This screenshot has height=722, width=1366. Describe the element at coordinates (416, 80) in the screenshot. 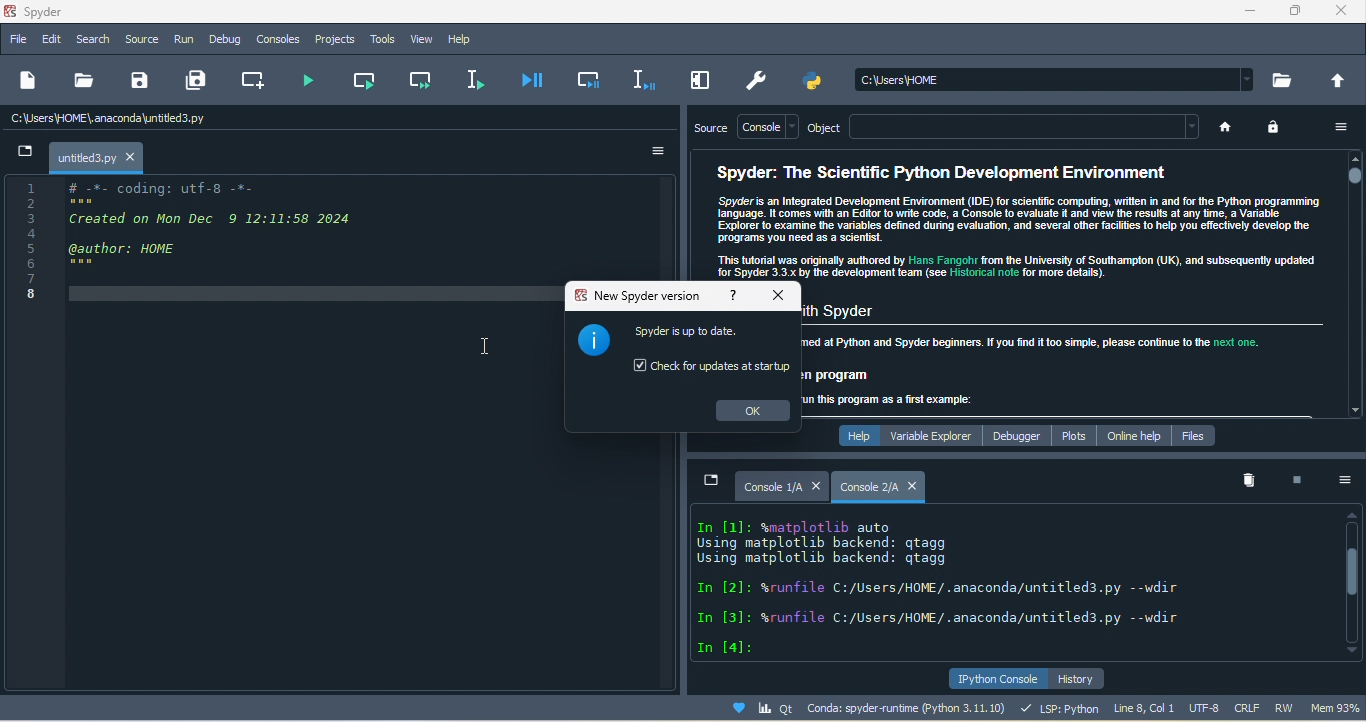

I see `run current cell and go to the next one` at that location.